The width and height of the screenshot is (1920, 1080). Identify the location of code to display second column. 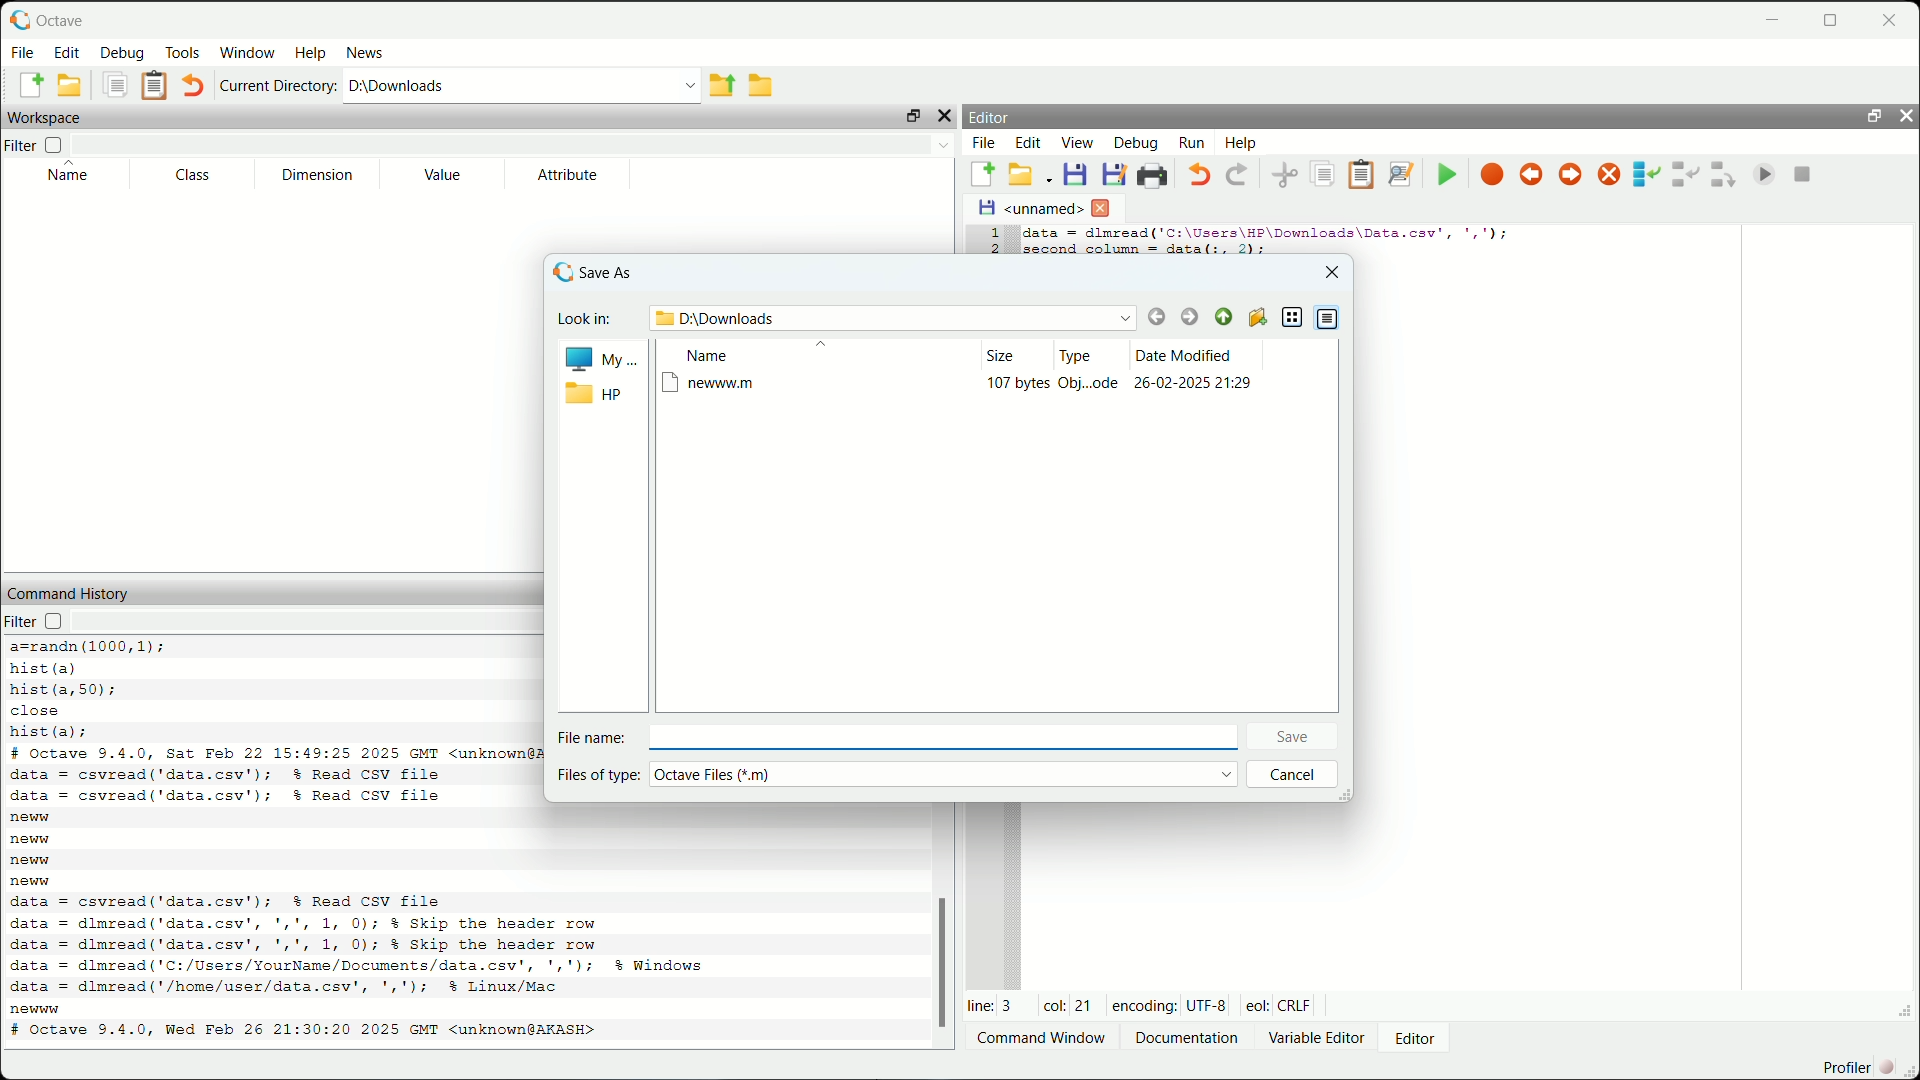
(1272, 241).